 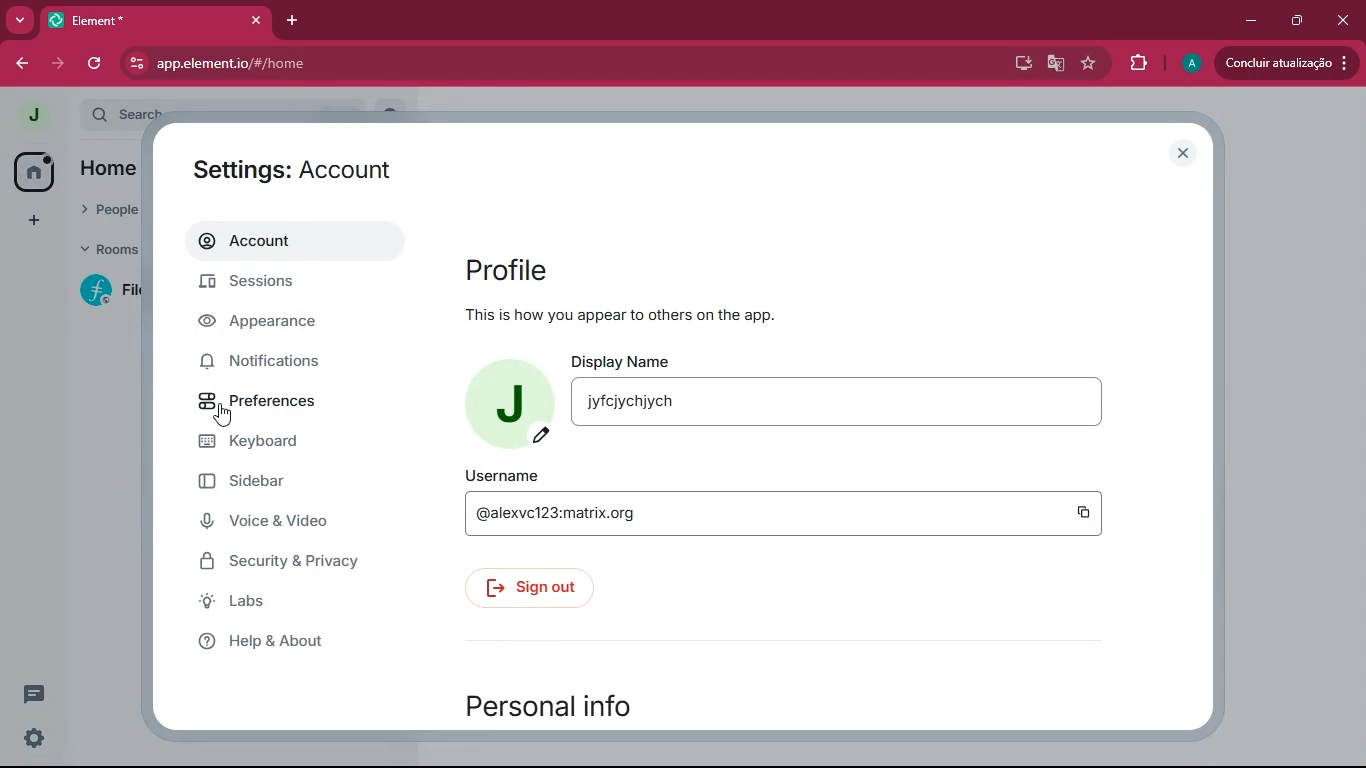 What do you see at coordinates (34, 694) in the screenshot?
I see `threads` at bounding box center [34, 694].